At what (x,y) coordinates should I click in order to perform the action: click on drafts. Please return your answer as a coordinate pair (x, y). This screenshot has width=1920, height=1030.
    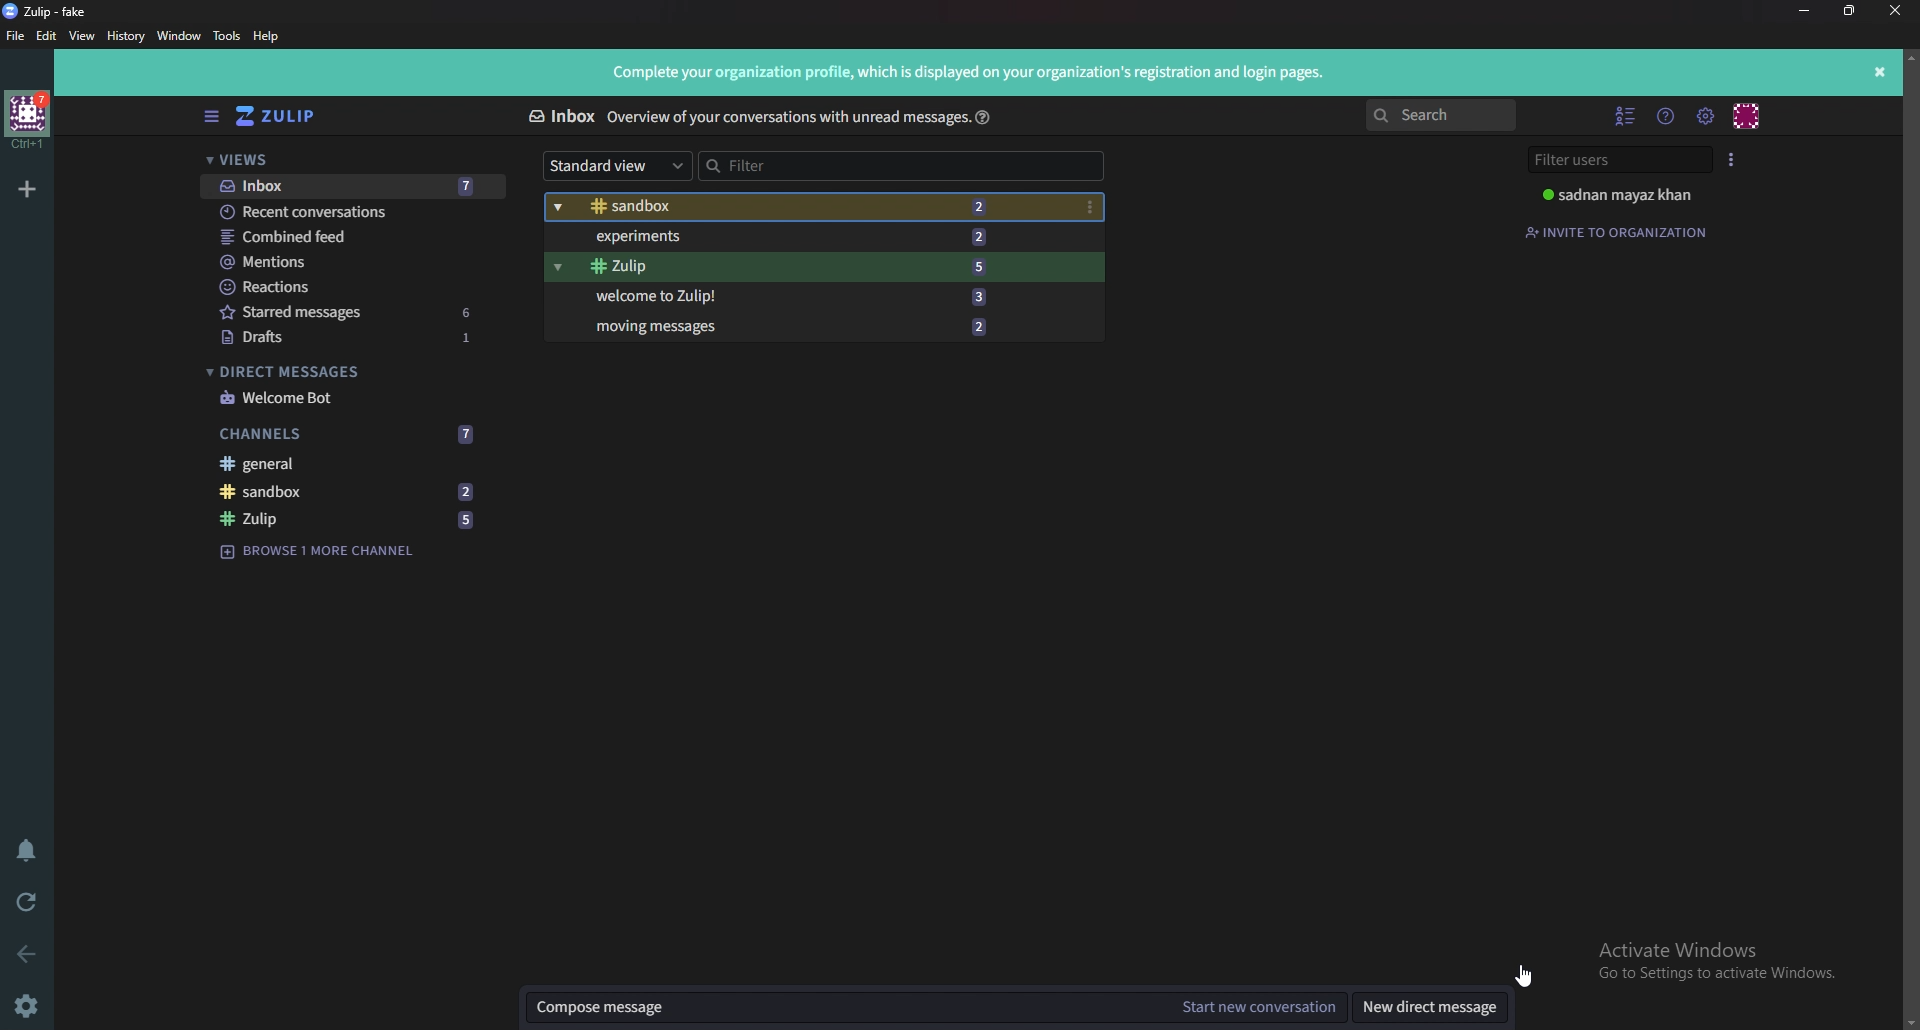
    Looking at the image, I should click on (358, 336).